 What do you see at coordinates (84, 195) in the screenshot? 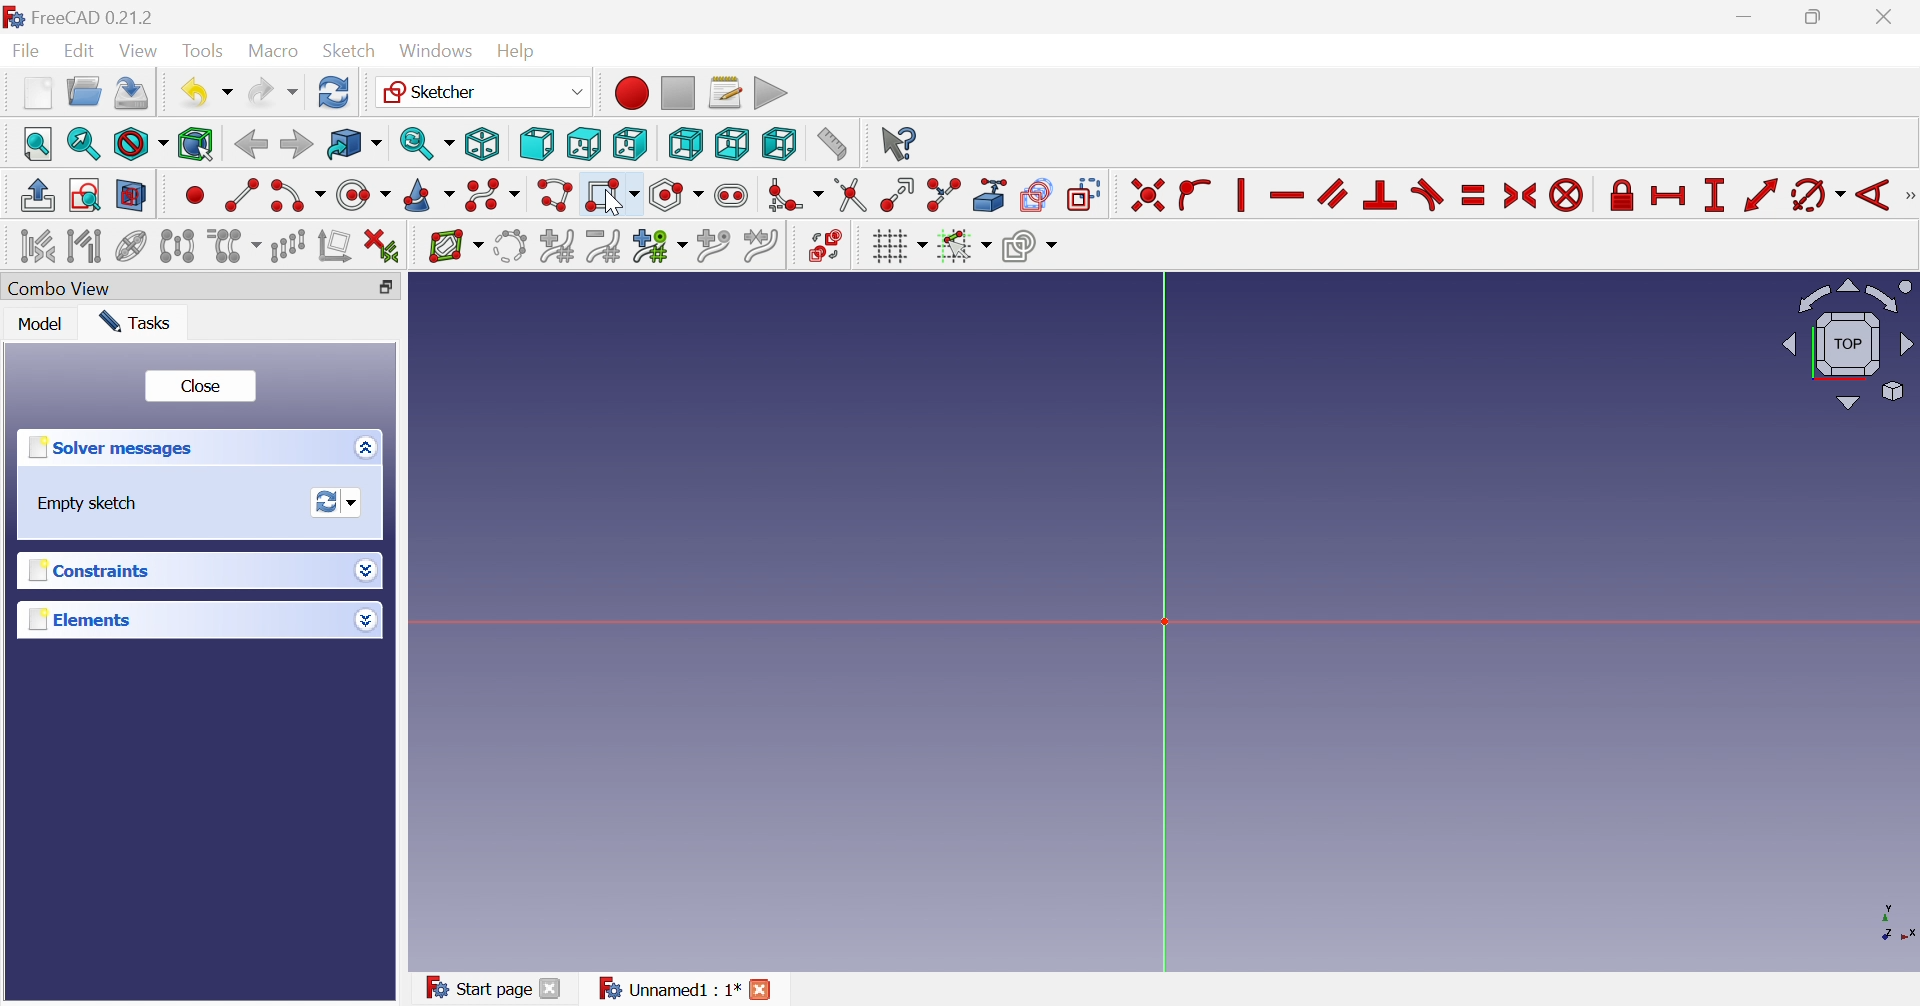
I see `View sketch` at bounding box center [84, 195].